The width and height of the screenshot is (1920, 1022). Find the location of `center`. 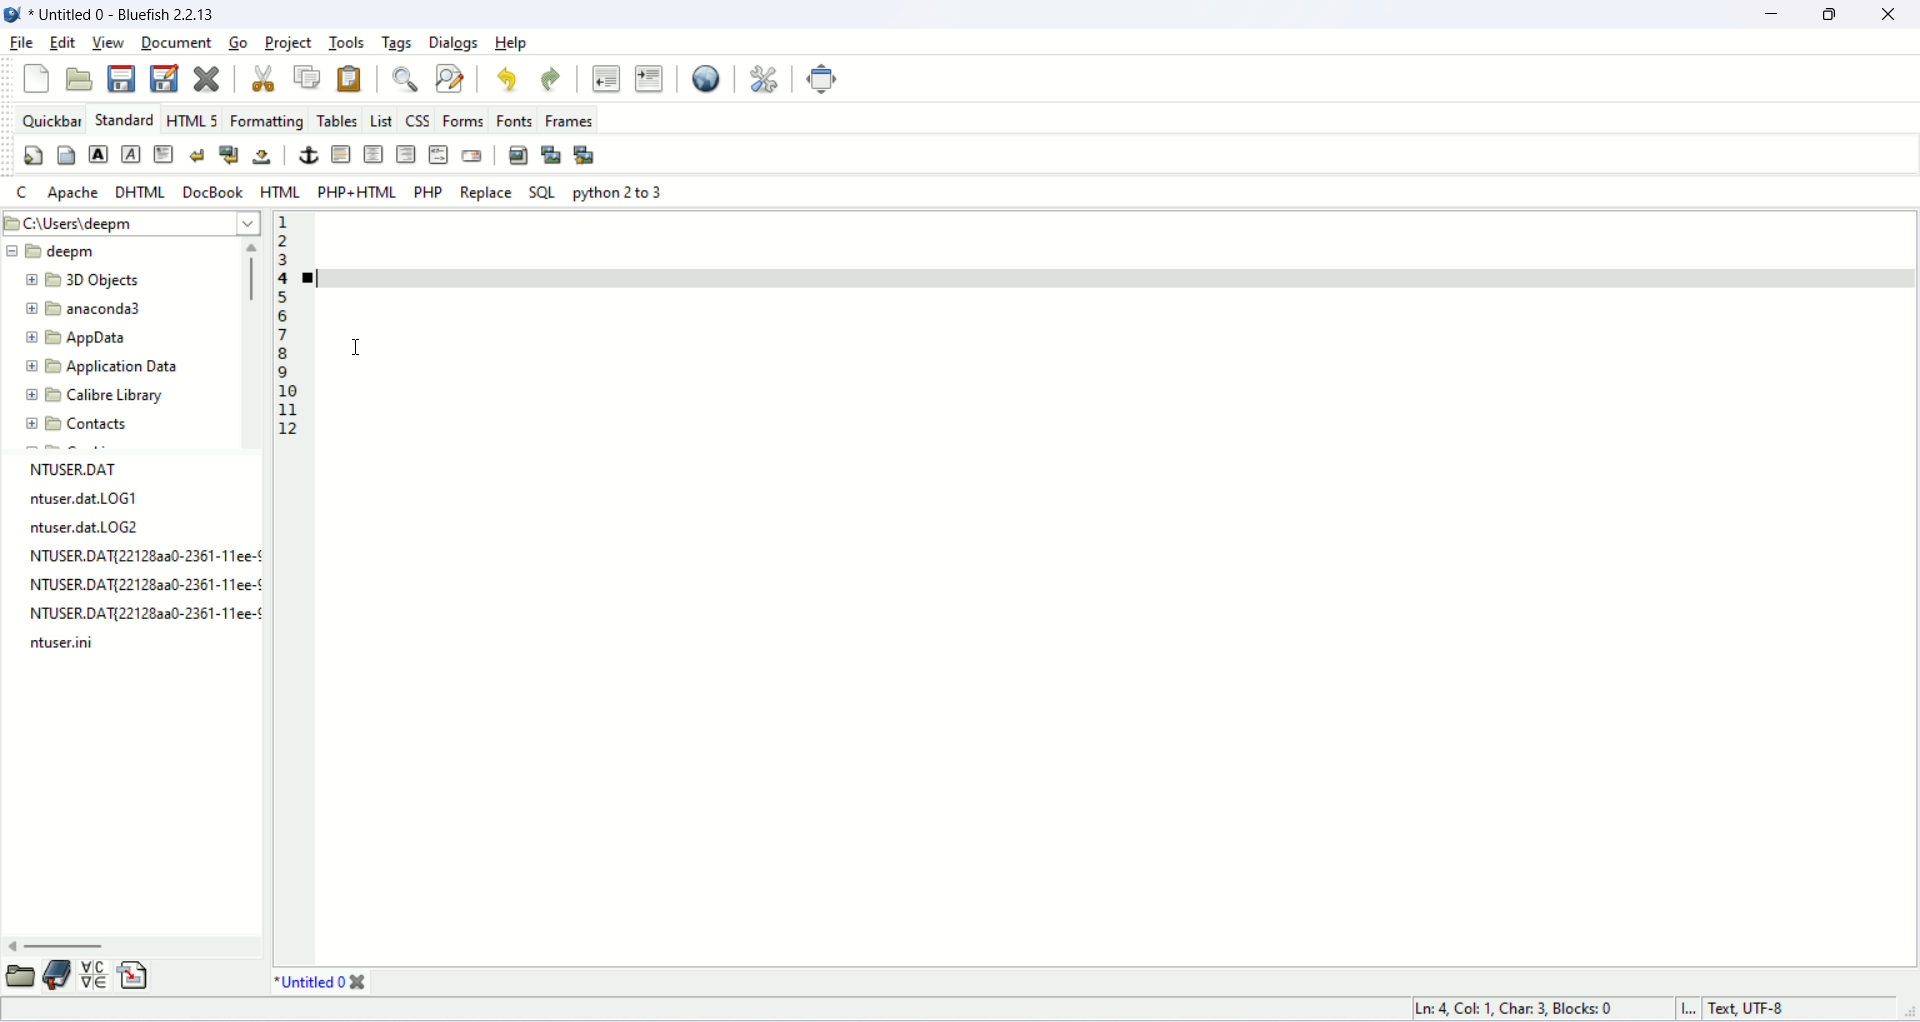

center is located at coordinates (375, 153).